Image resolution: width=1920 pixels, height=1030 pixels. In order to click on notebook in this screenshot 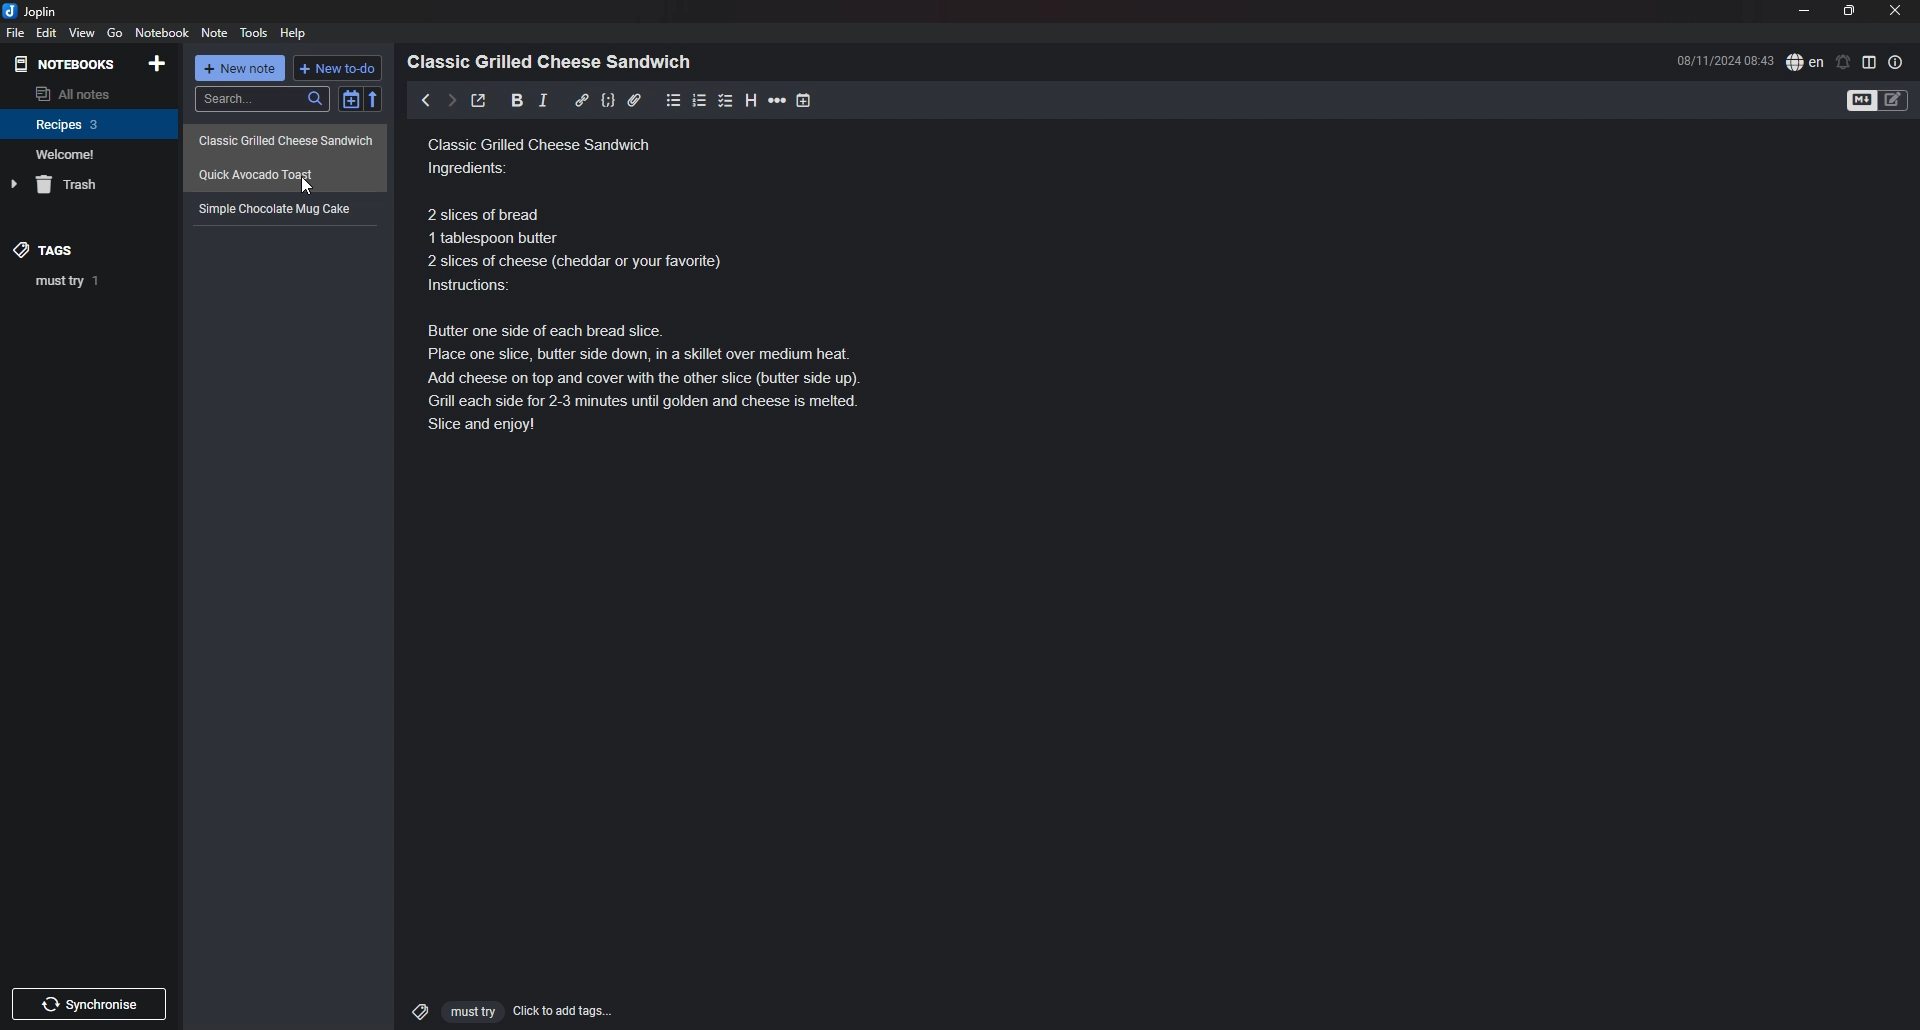, I will do `click(164, 32)`.